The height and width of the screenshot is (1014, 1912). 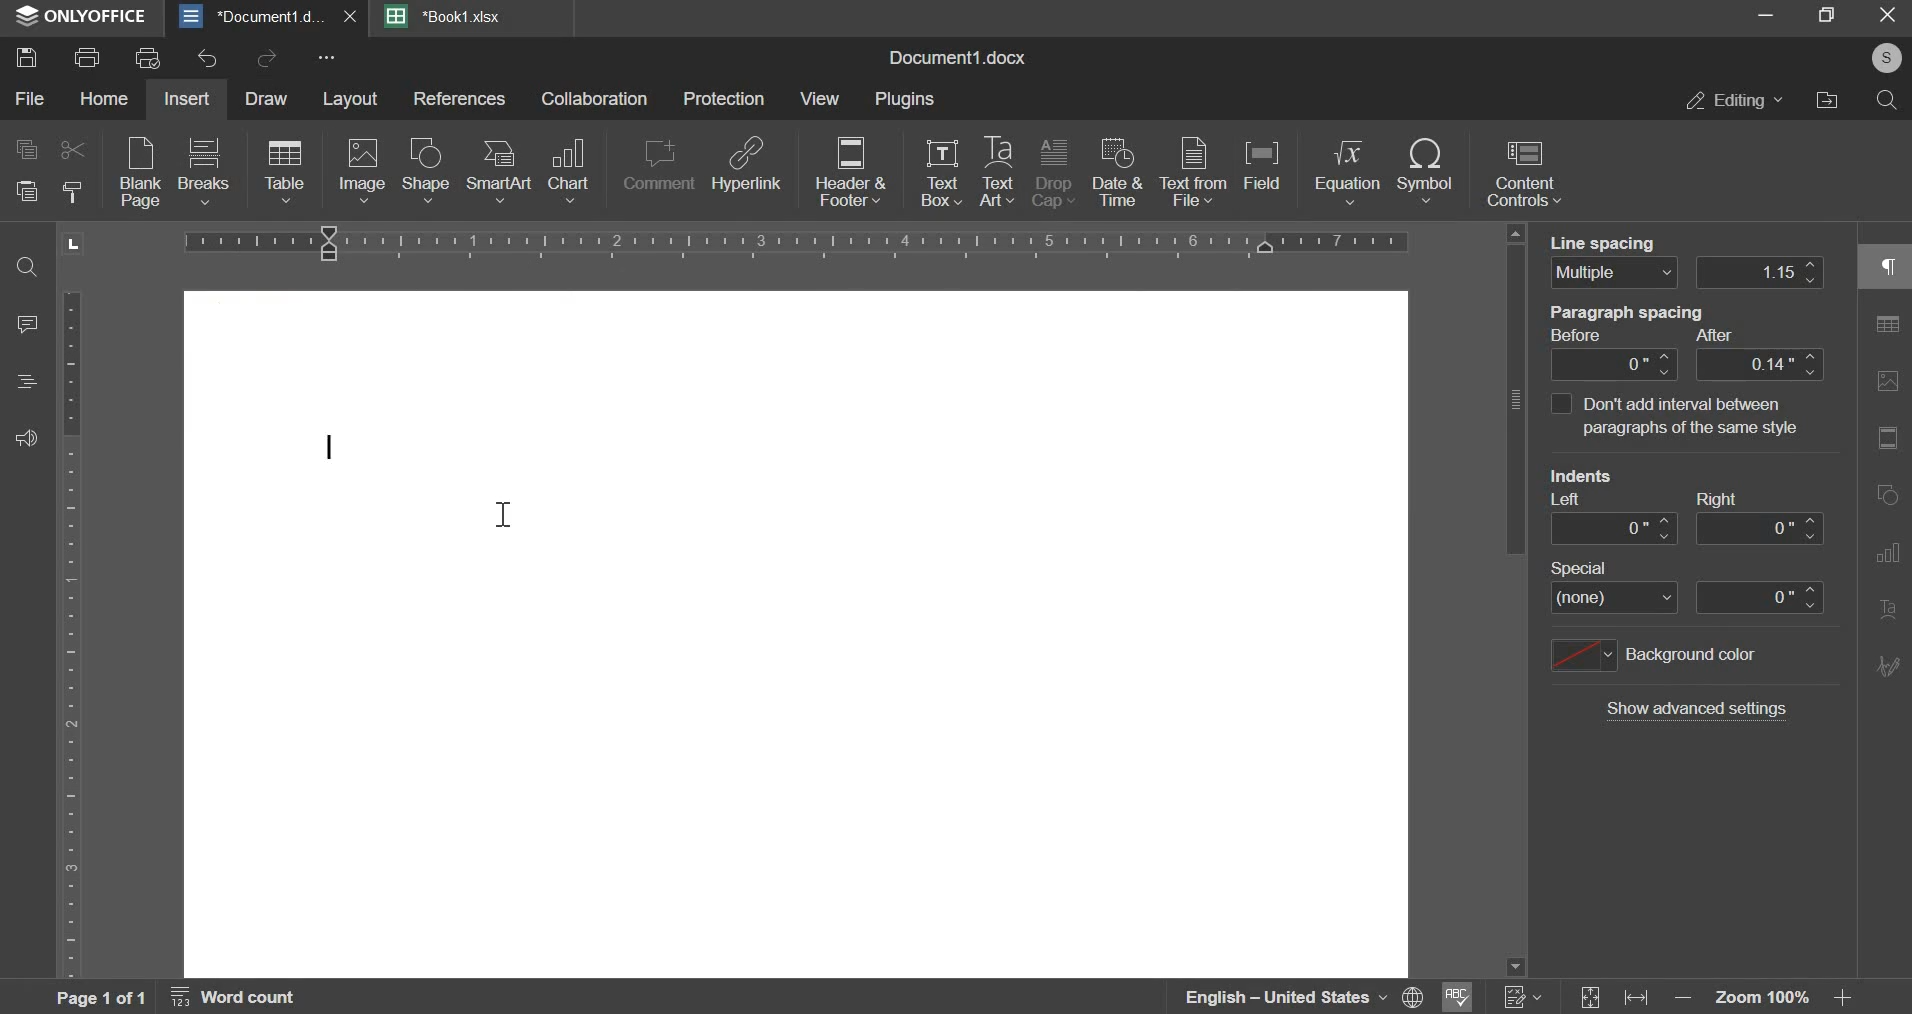 What do you see at coordinates (1887, 437) in the screenshot?
I see `Image Tool` at bounding box center [1887, 437].